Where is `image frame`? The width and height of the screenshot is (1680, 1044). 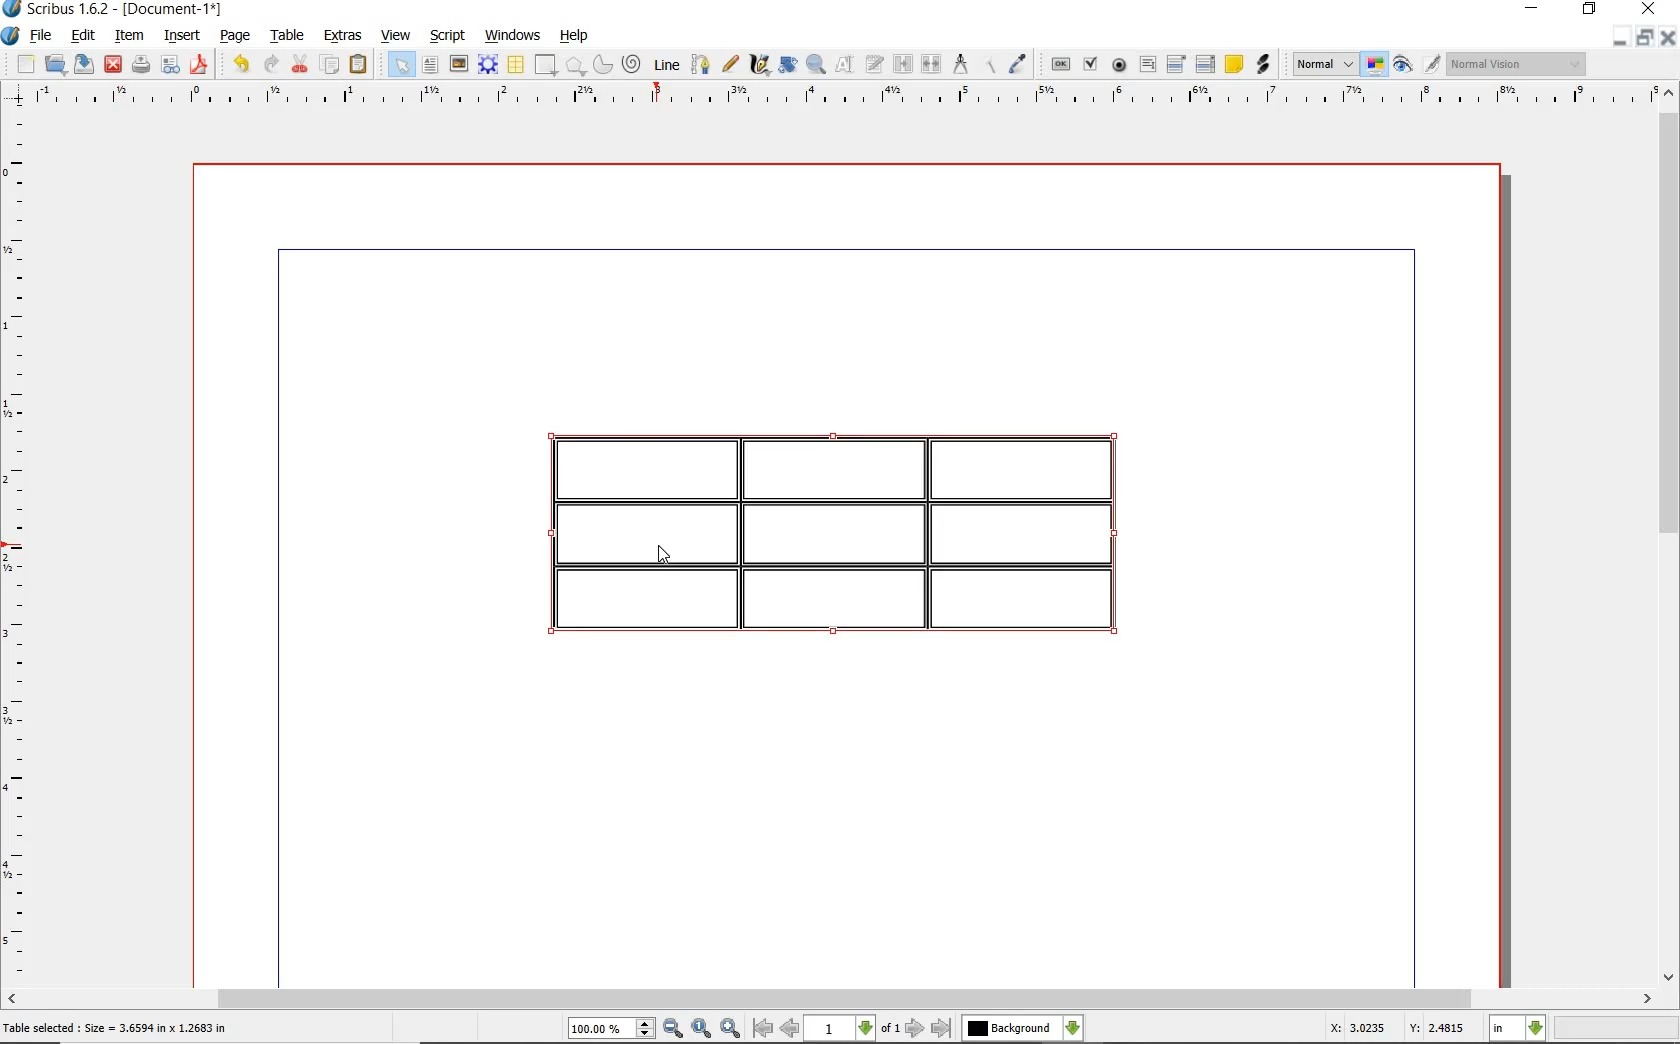
image frame is located at coordinates (459, 65).